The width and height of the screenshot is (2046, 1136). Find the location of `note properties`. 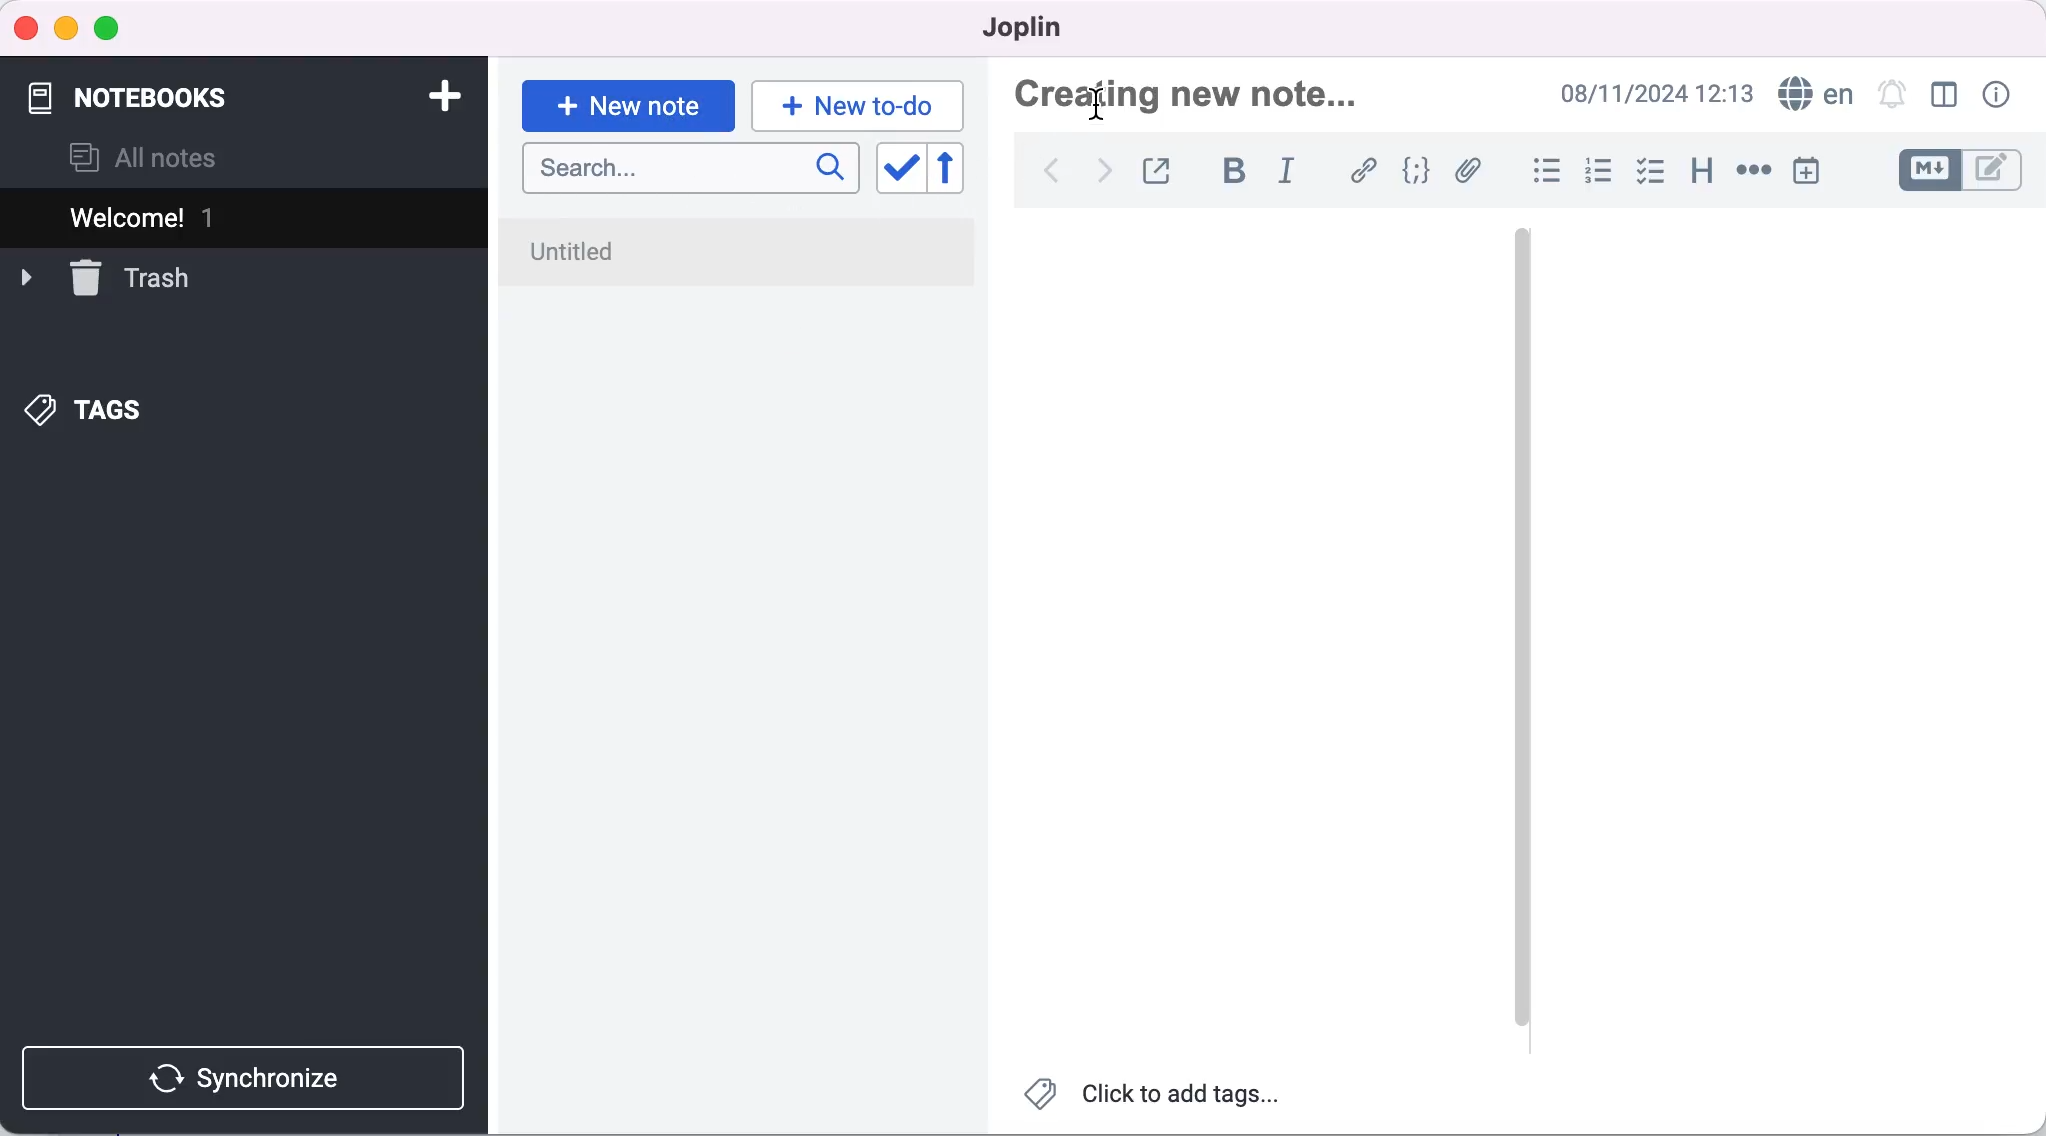

note properties is located at coordinates (1999, 95).